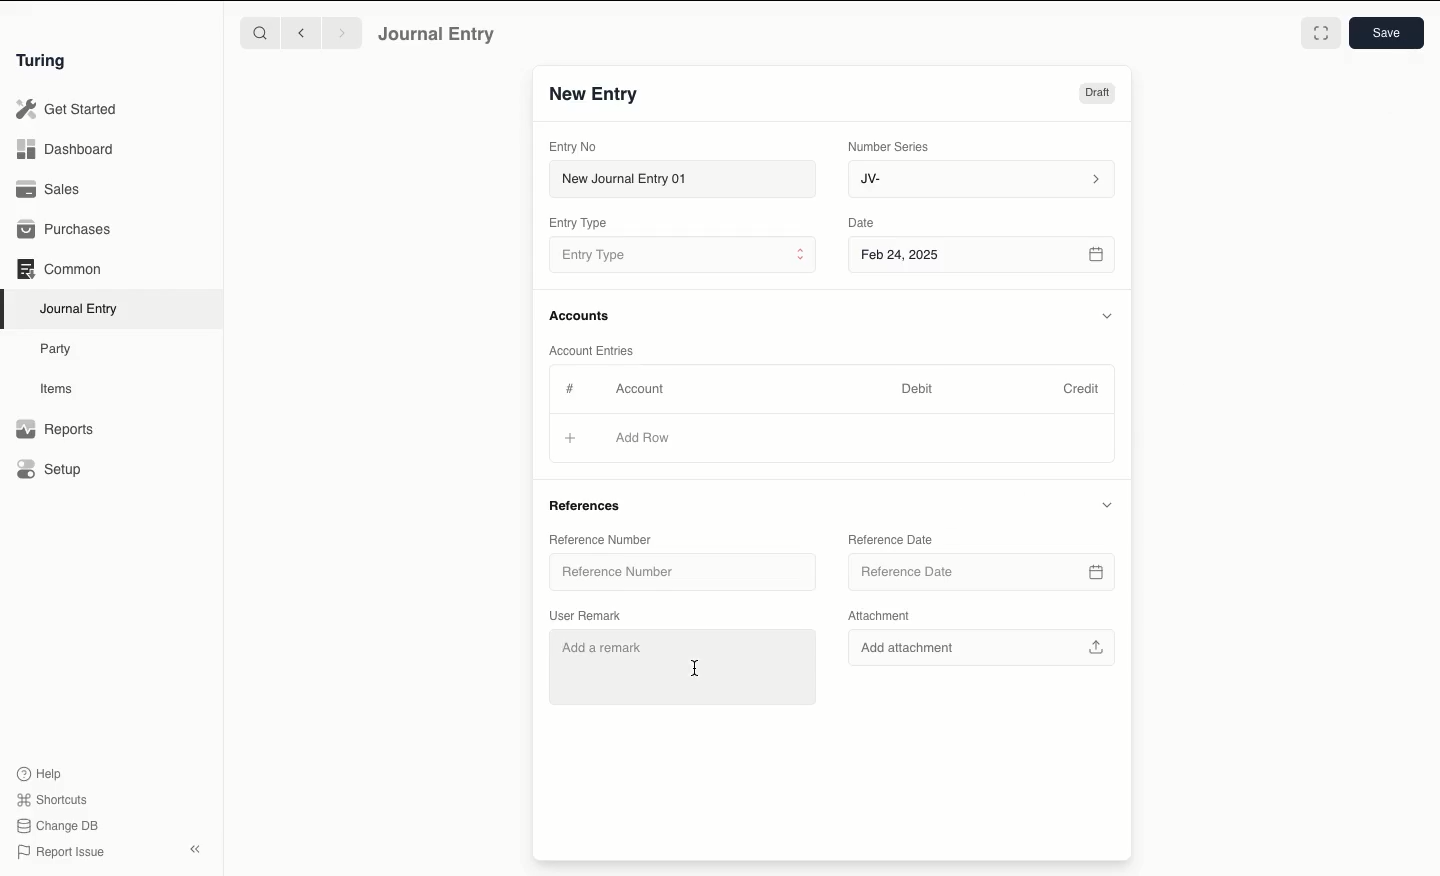  Describe the element at coordinates (65, 150) in the screenshot. I see `Dashboard` at that location.